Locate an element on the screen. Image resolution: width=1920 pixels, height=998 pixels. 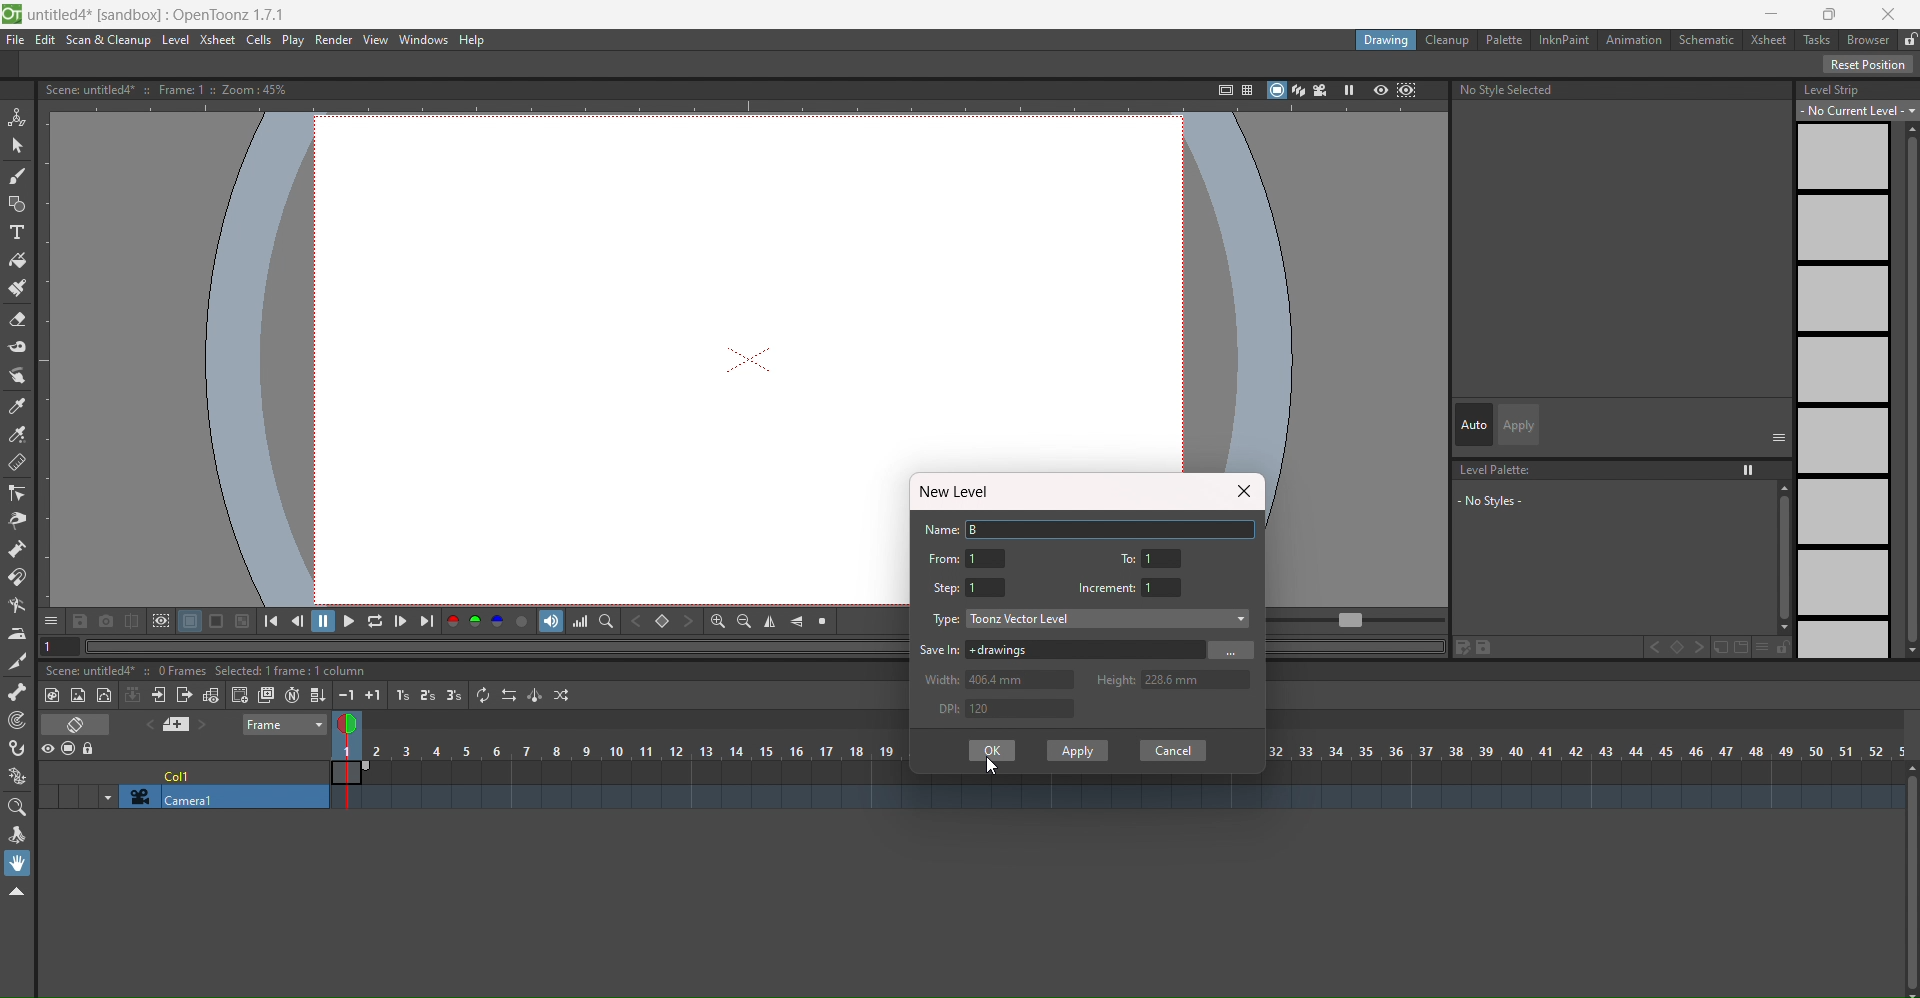
Scroll bar is located at coordinates (1908, 880).